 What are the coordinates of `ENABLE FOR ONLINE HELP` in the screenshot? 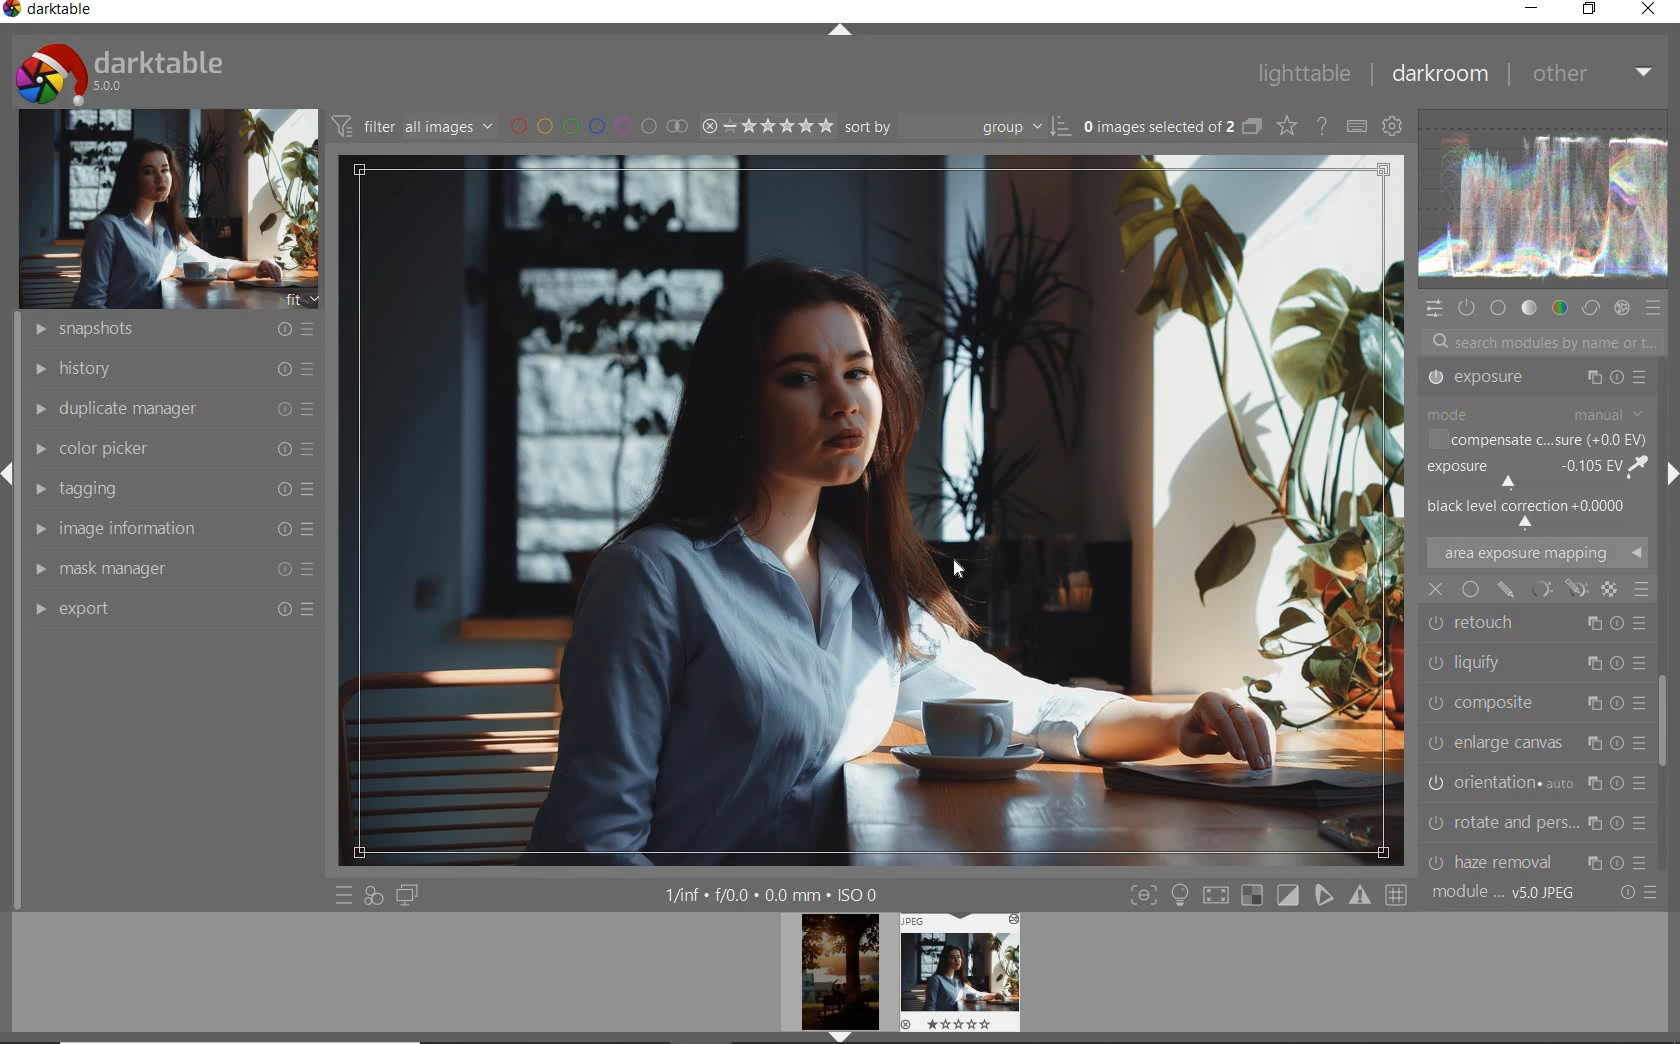 It's located at (1322, 126).